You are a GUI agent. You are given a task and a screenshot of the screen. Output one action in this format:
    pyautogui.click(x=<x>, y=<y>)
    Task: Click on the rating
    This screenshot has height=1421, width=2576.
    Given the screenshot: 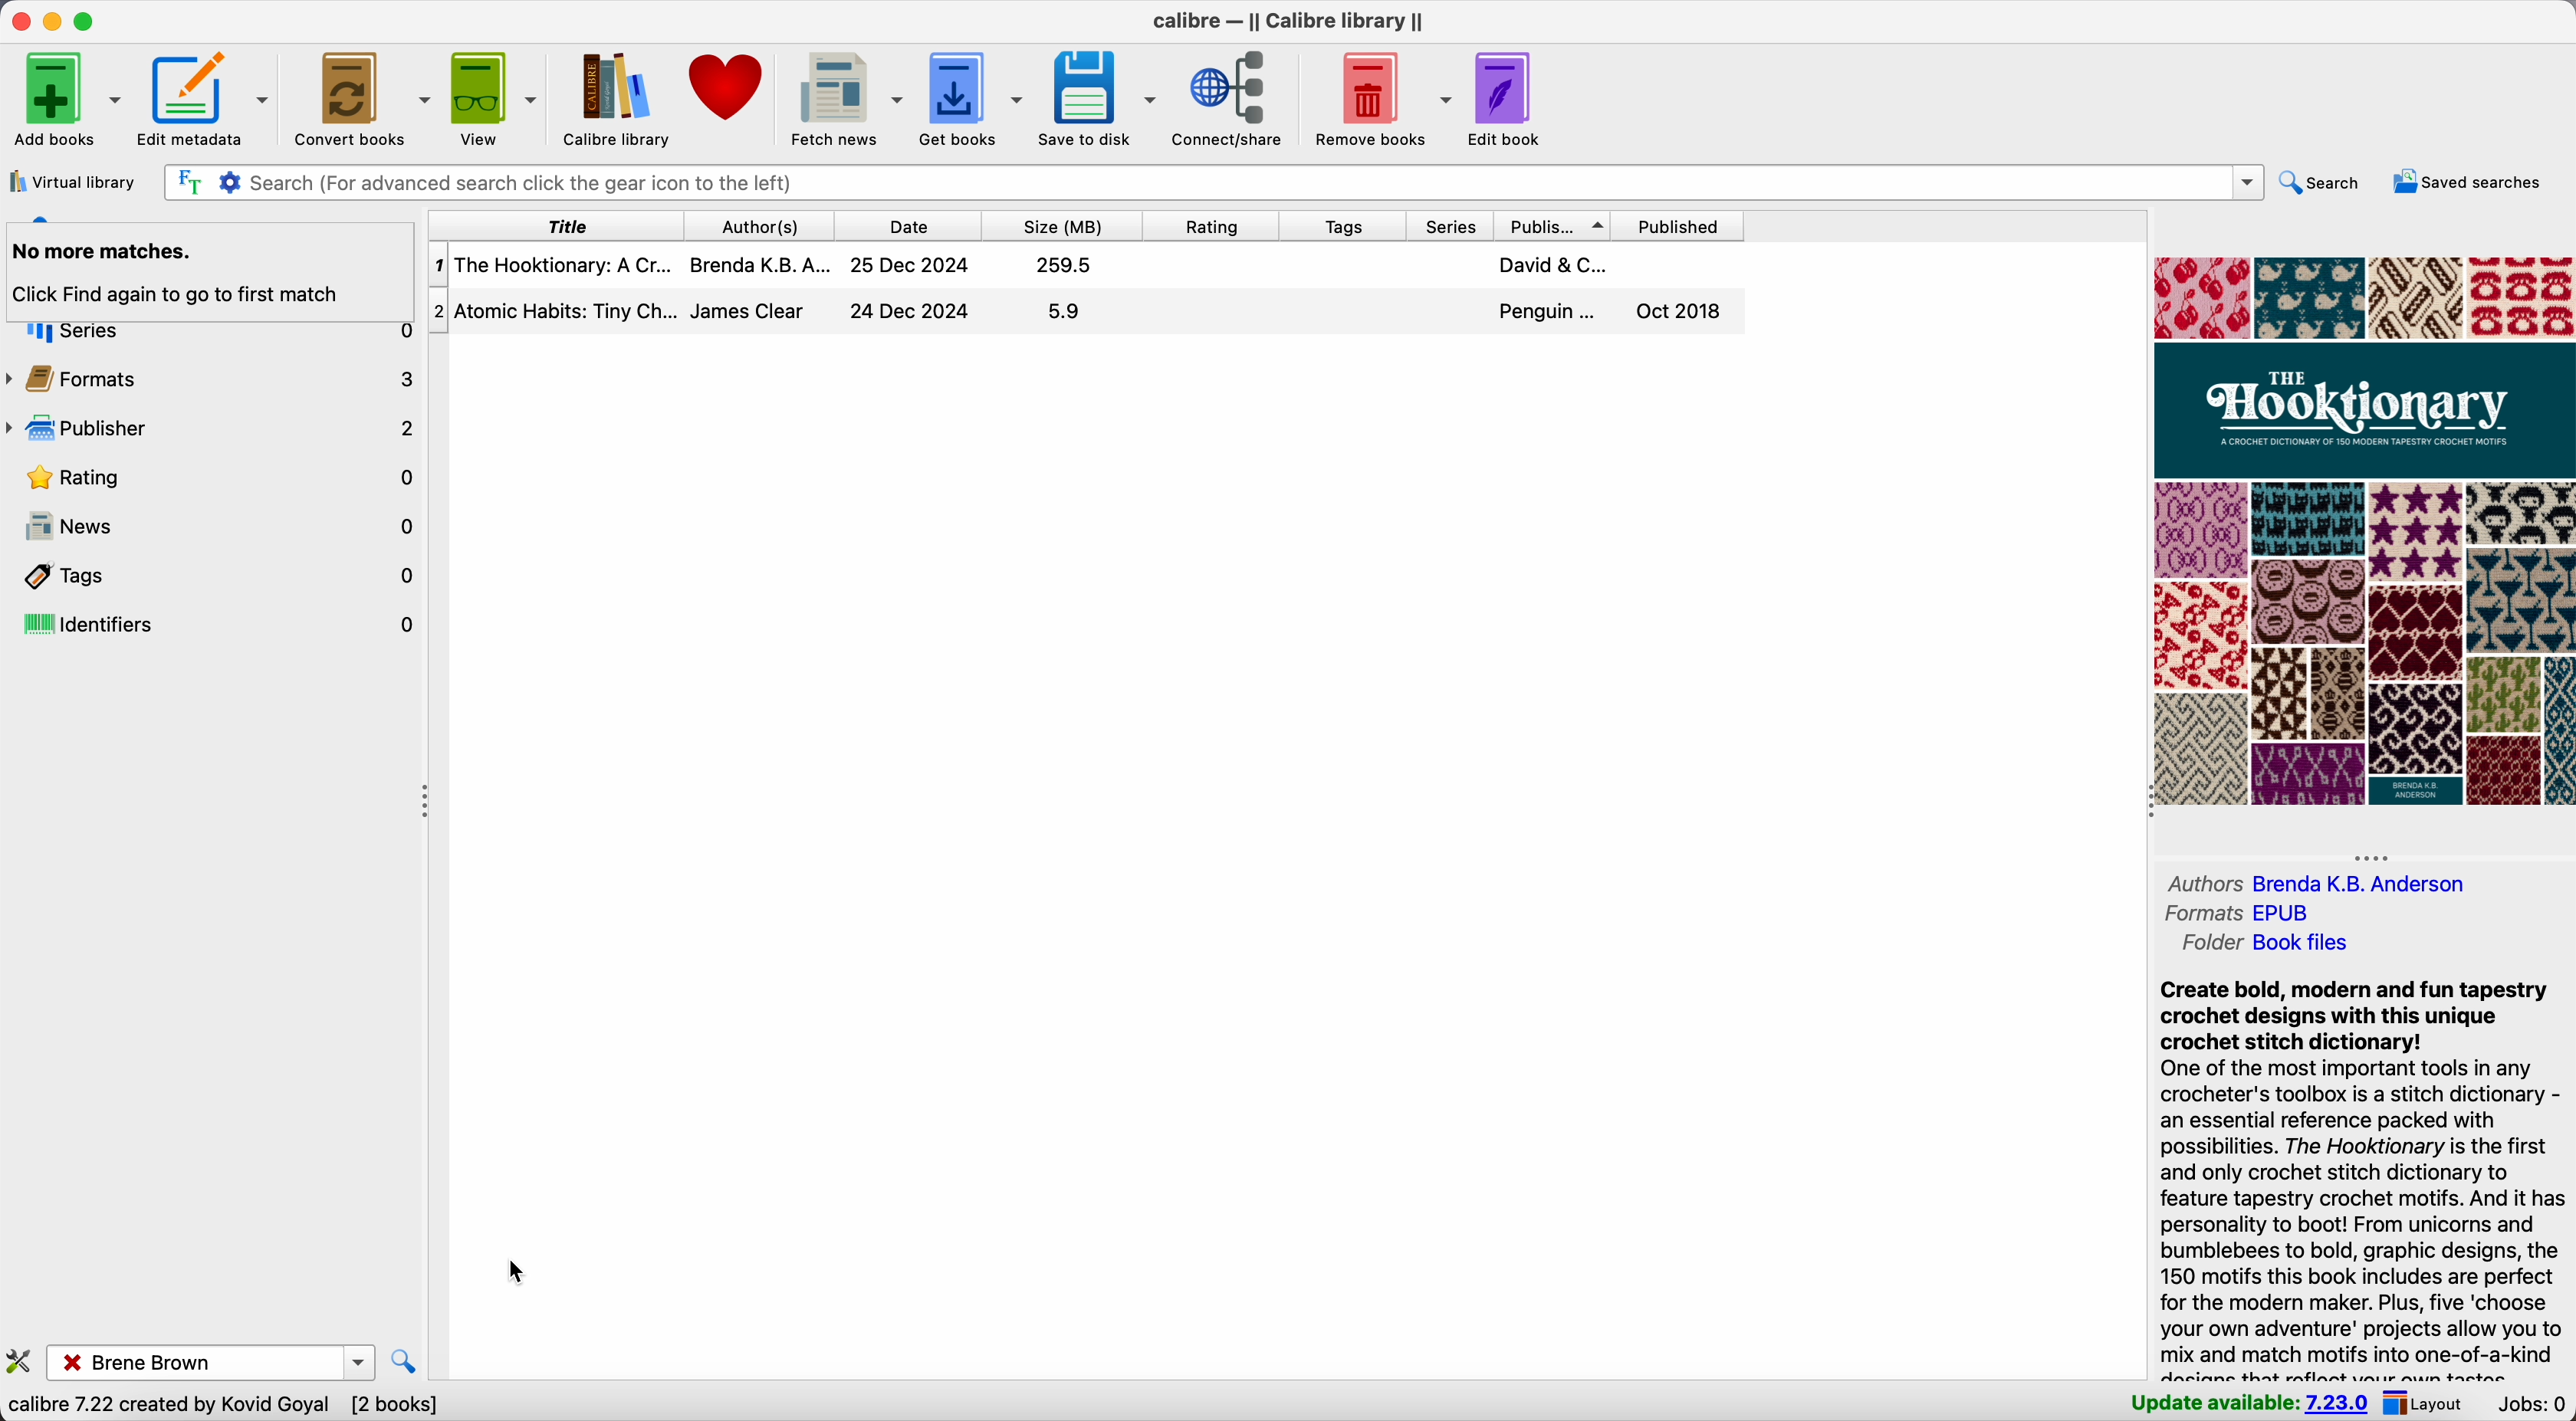 What is the action you would take?
    pyautogui.click(x=1221, y=226)
    